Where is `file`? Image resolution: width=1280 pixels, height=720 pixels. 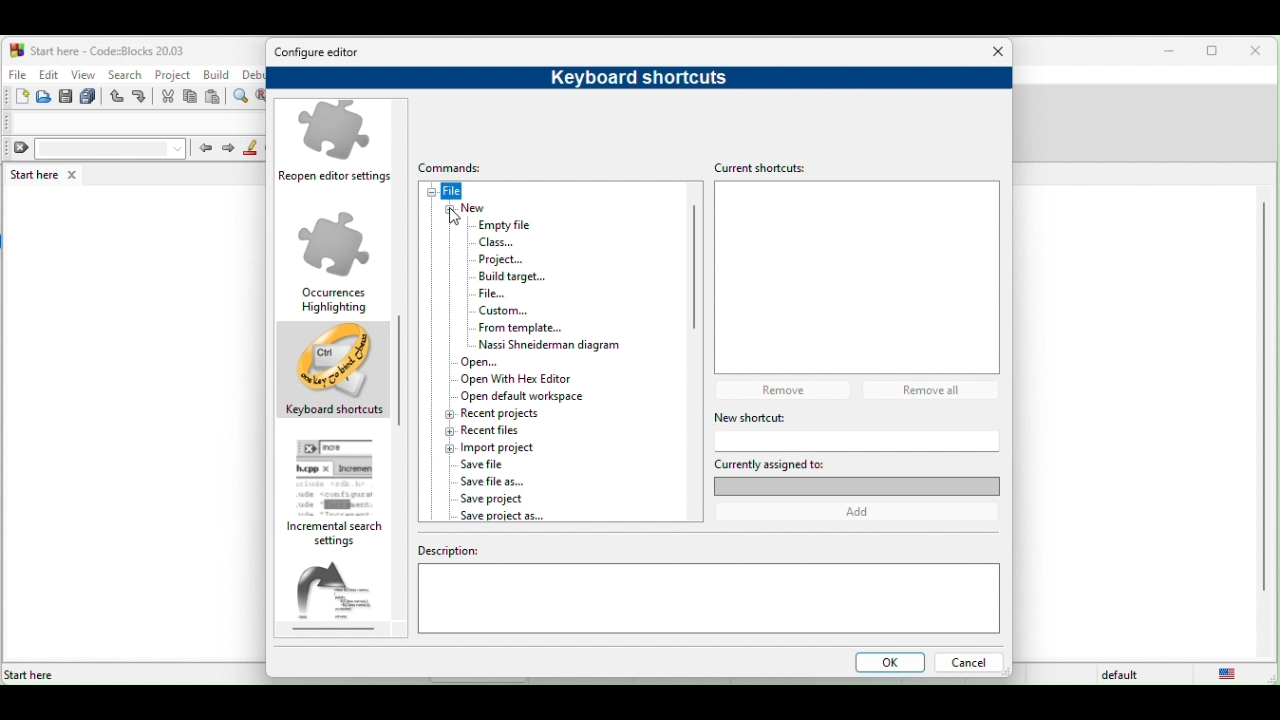
file is located at coordinates (456, 191).